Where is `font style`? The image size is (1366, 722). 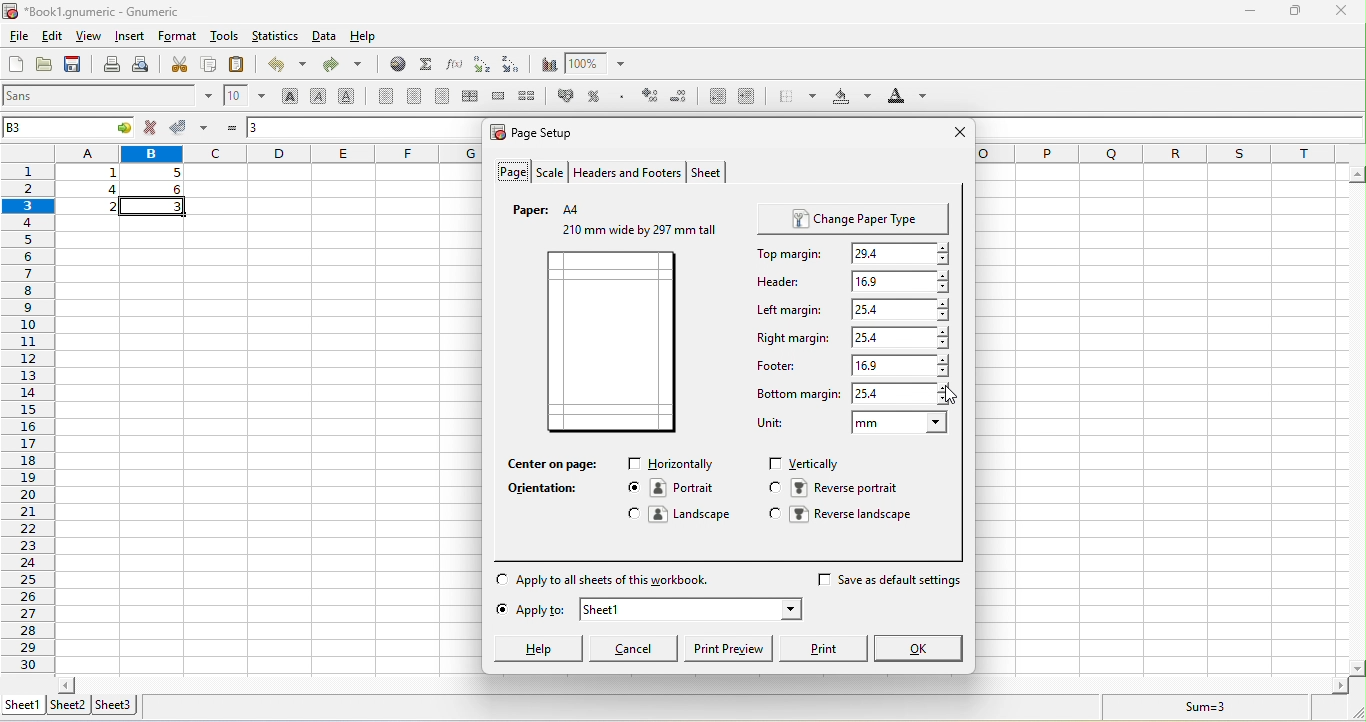 font style is located at coordinates (109, 97).